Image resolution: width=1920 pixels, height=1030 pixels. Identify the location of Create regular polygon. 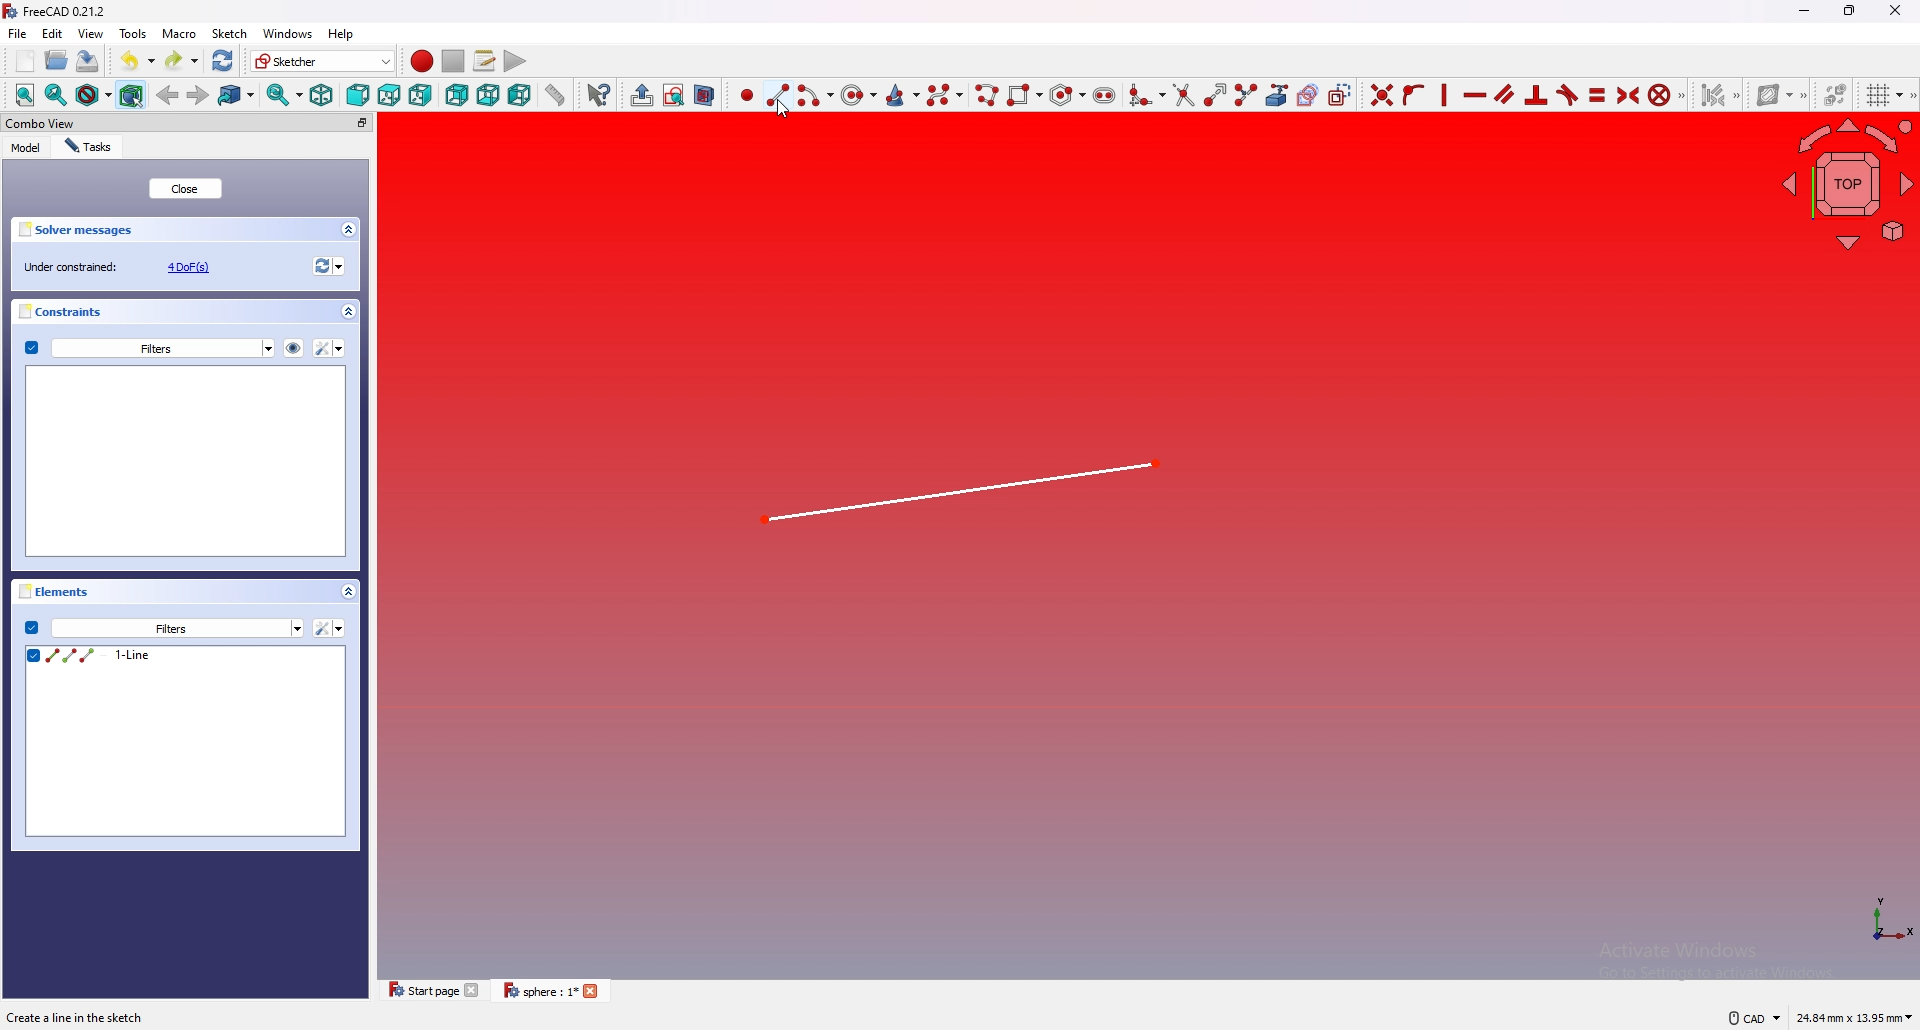
(1065, 95).